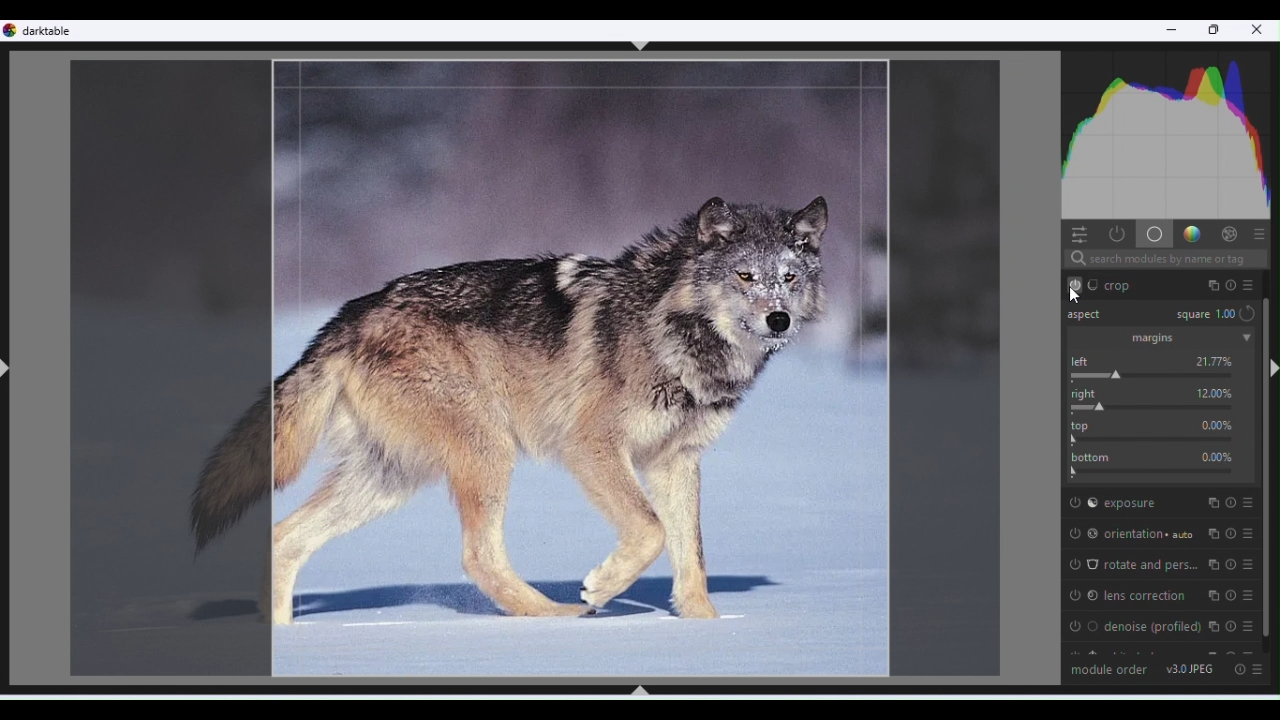 The height and width of the screenshot is (720, 1280). I want to click on cursor, so click(1075, 296).